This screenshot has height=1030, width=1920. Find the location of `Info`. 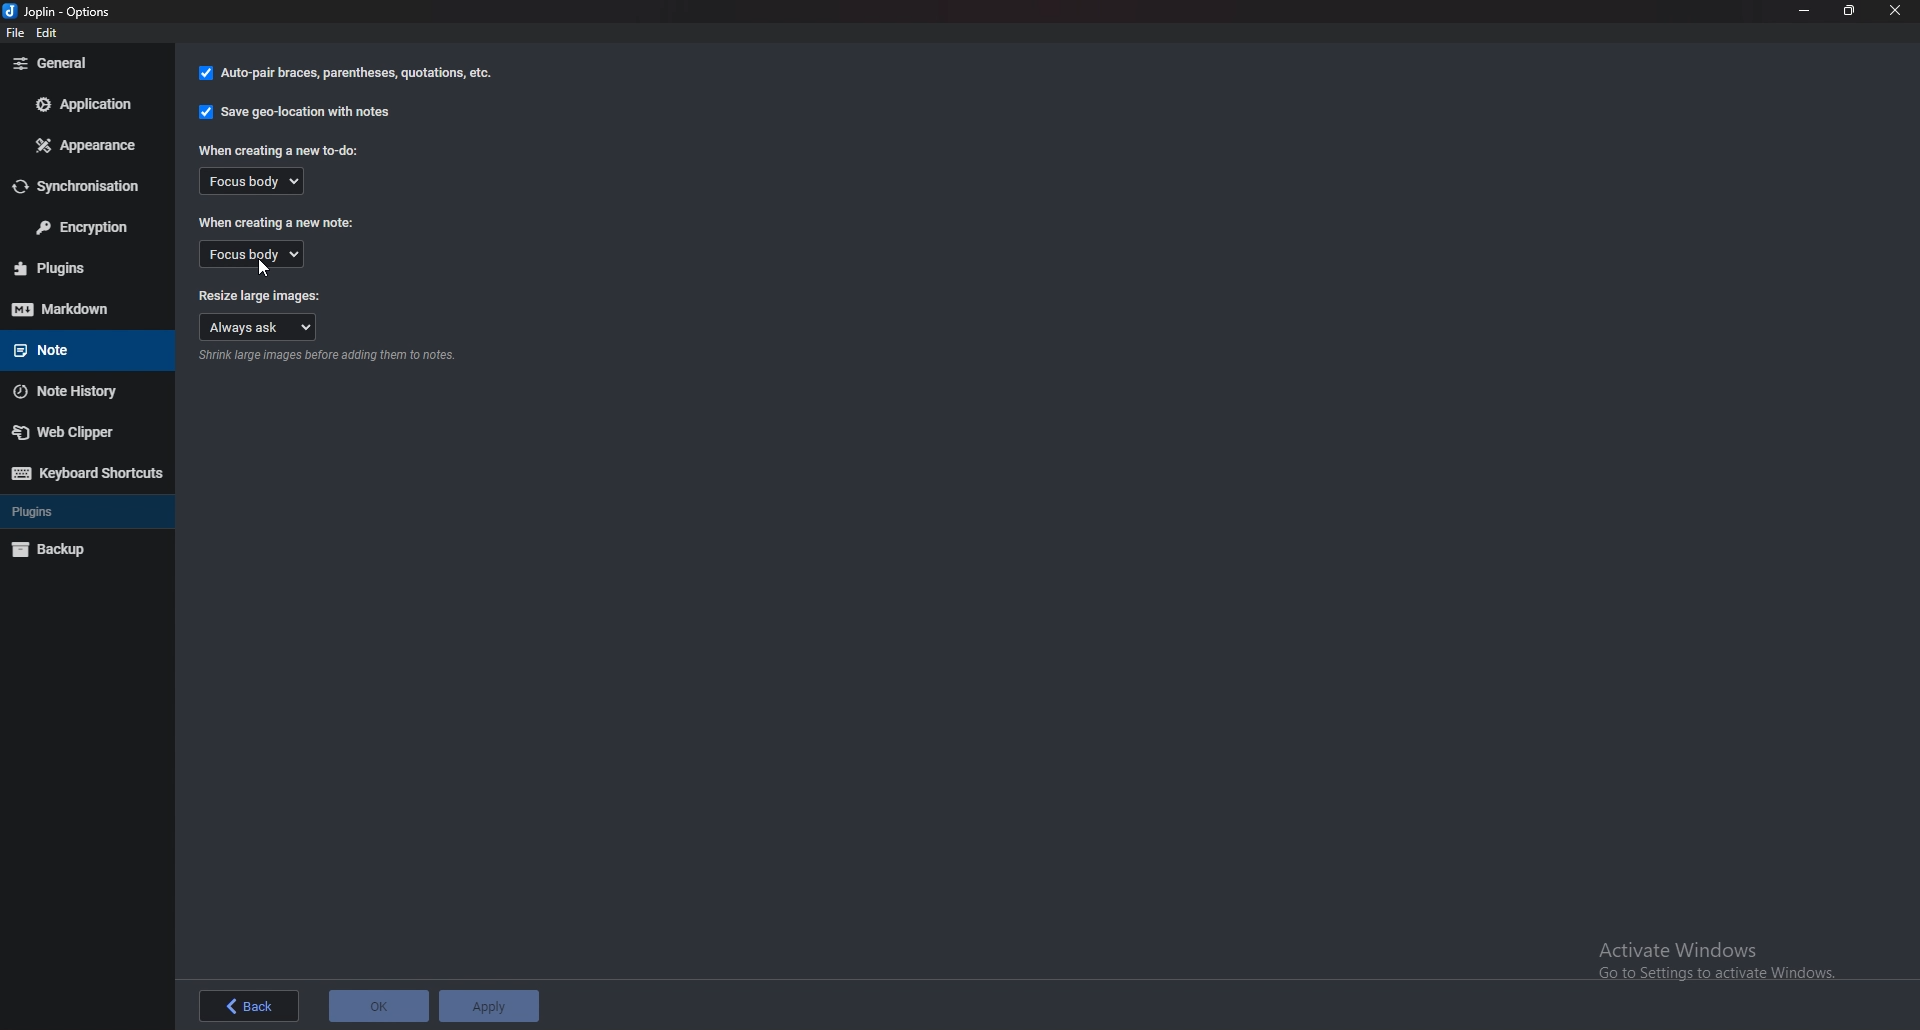

Info is located at coordinates (330, 358).